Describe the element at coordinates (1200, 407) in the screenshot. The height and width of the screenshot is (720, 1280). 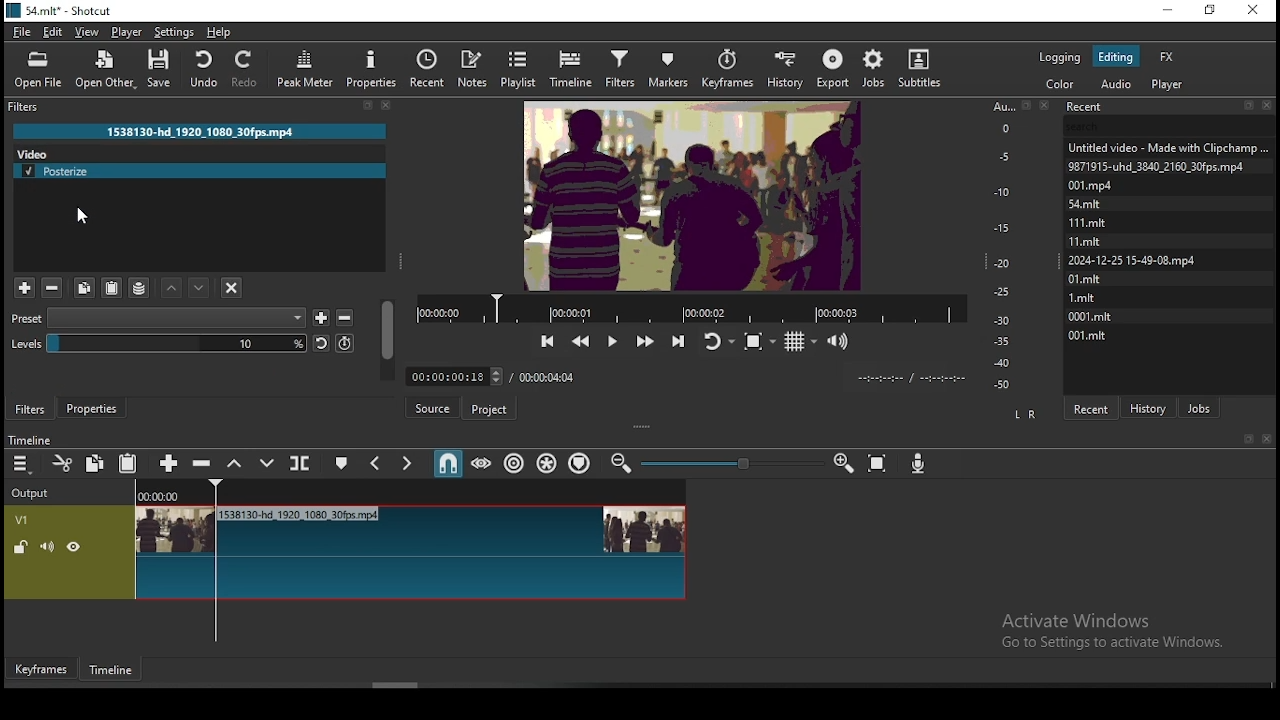
I see `jobs` at that location.